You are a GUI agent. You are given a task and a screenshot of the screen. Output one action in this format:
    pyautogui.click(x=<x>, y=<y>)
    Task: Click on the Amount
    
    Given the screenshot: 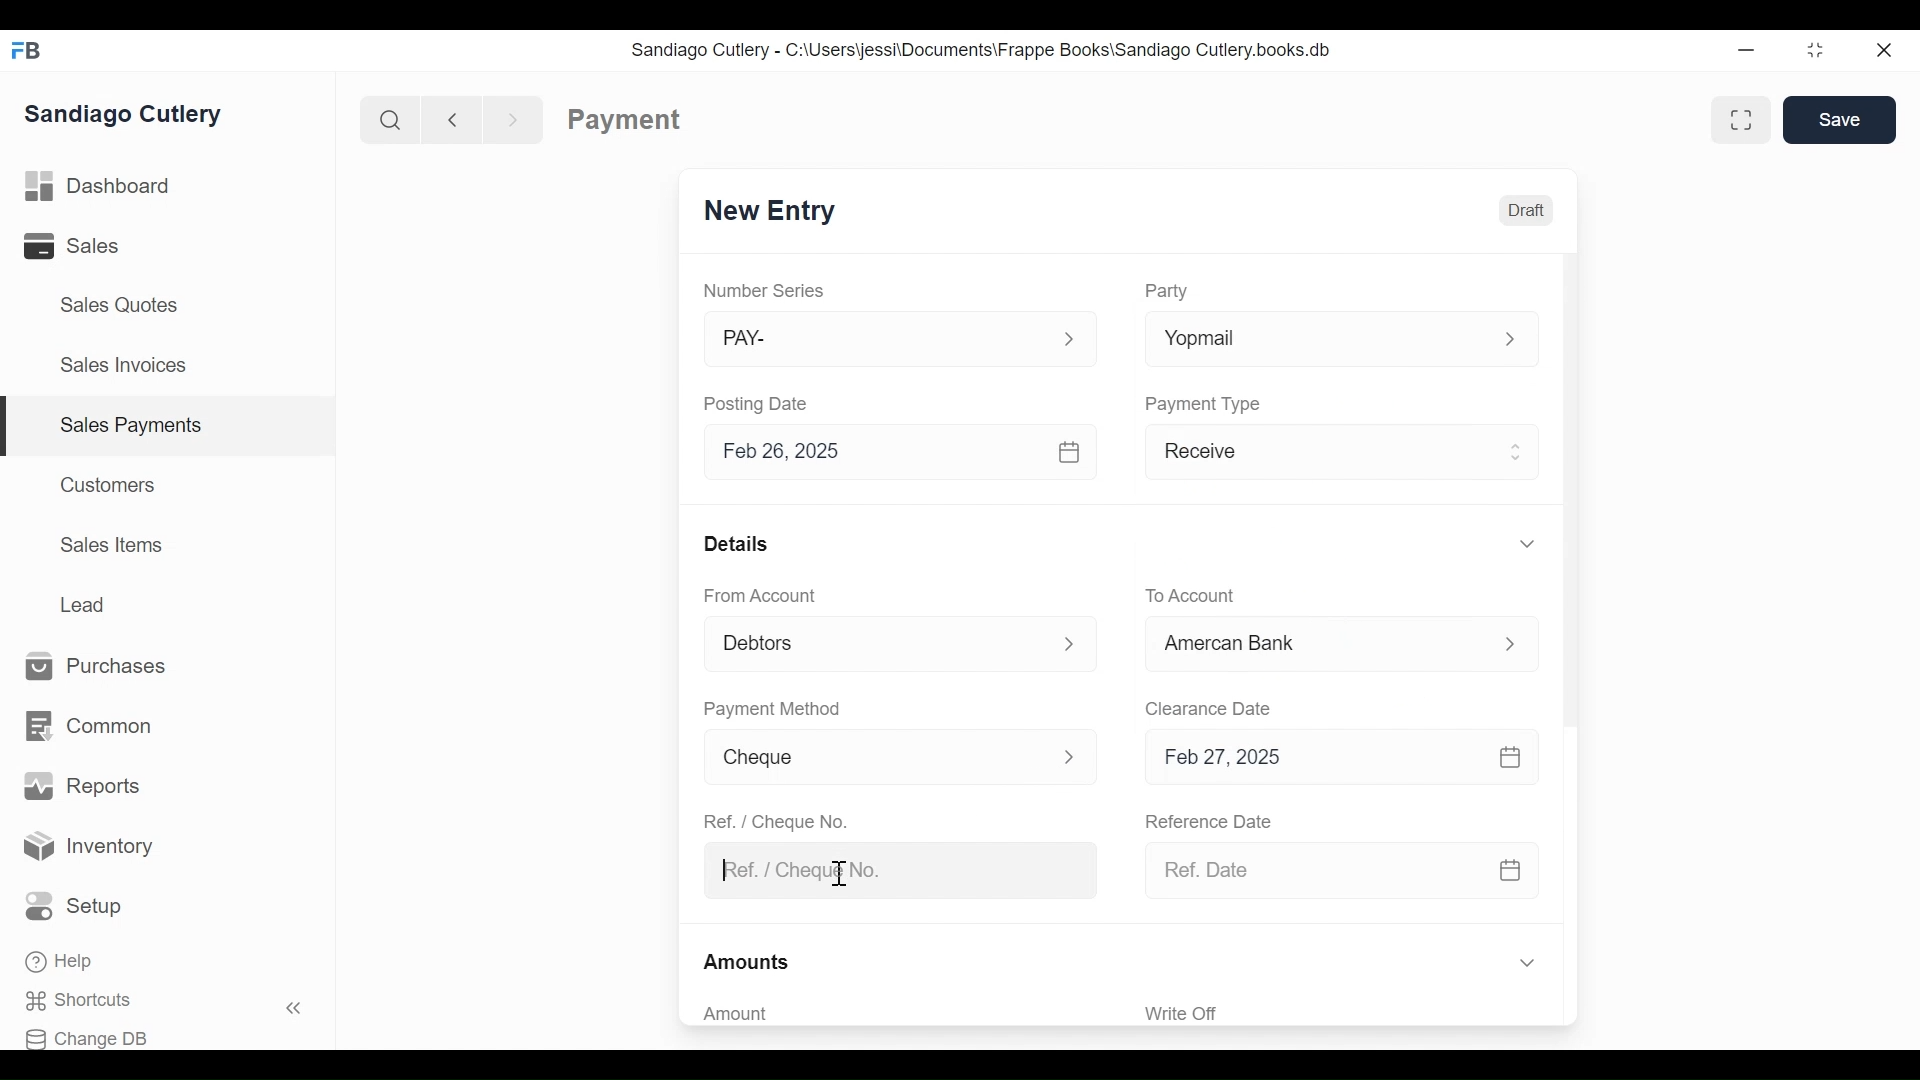 What is the action you would take?
    pyautogui.click(x=890, y=1014)
    